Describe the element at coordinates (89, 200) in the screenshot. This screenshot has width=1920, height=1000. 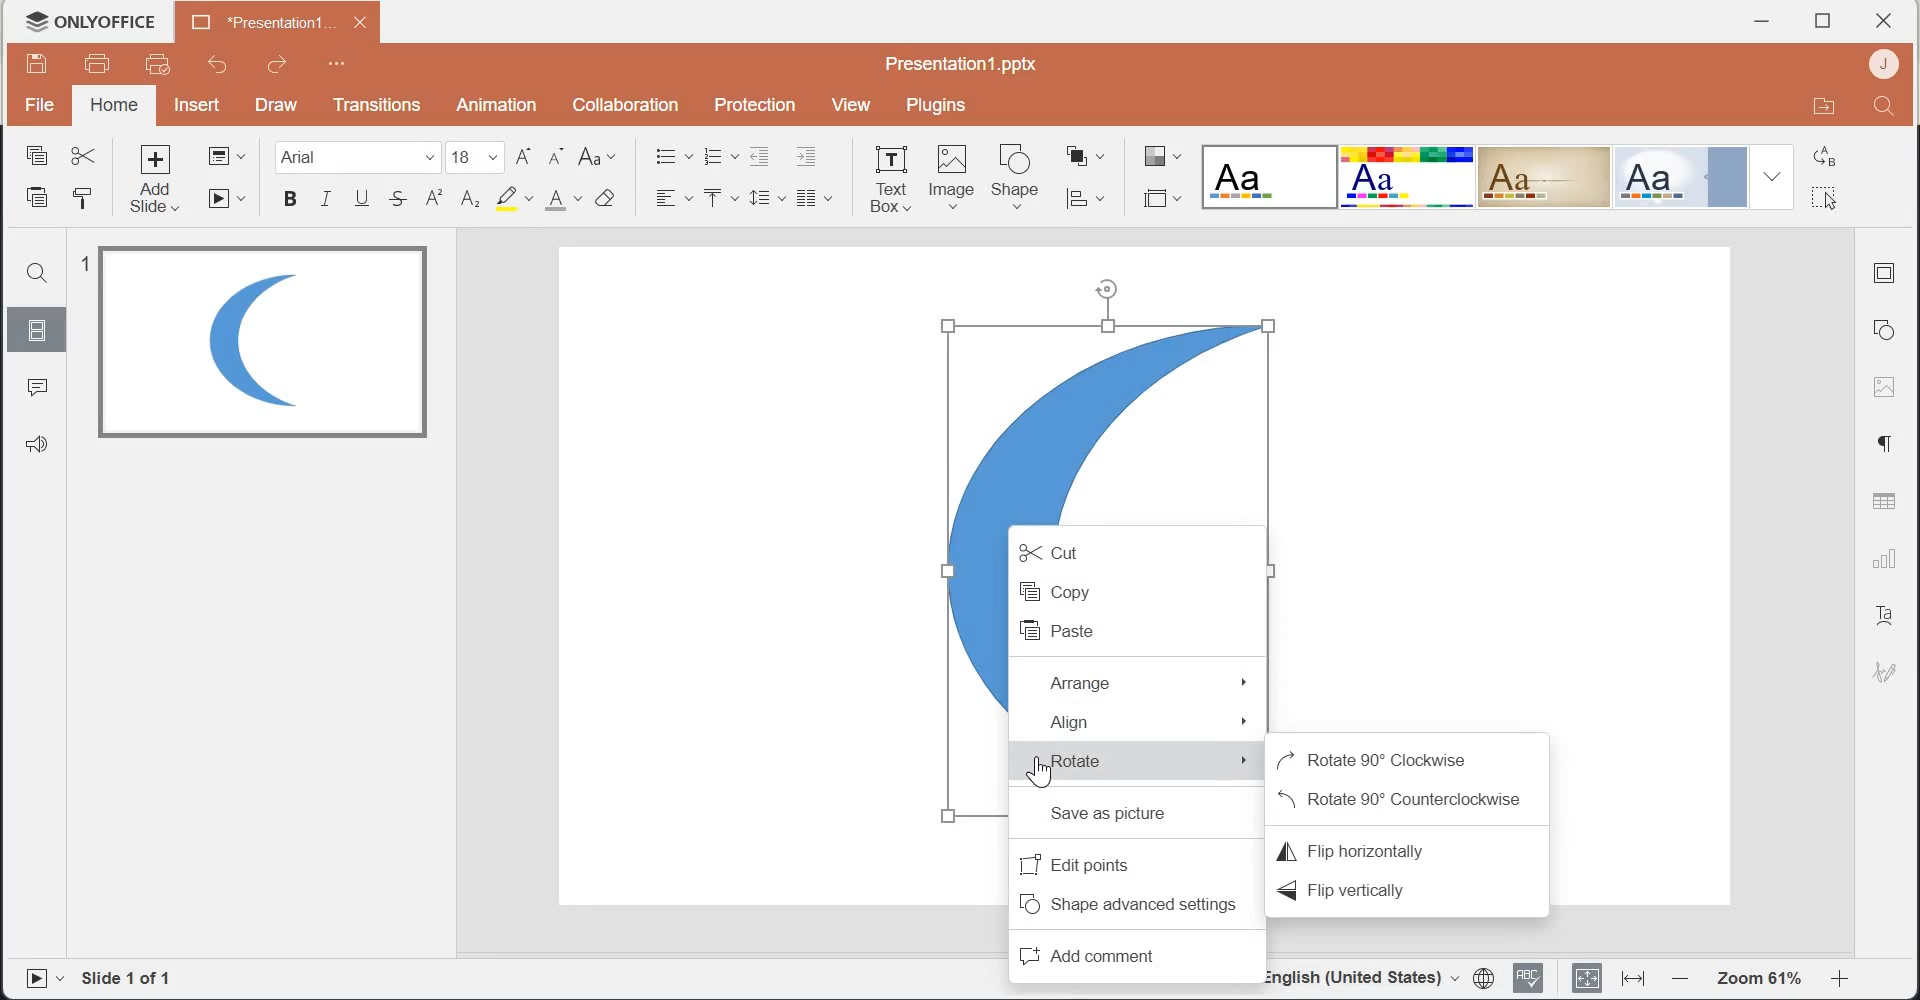
I see `Copy style` at that location.